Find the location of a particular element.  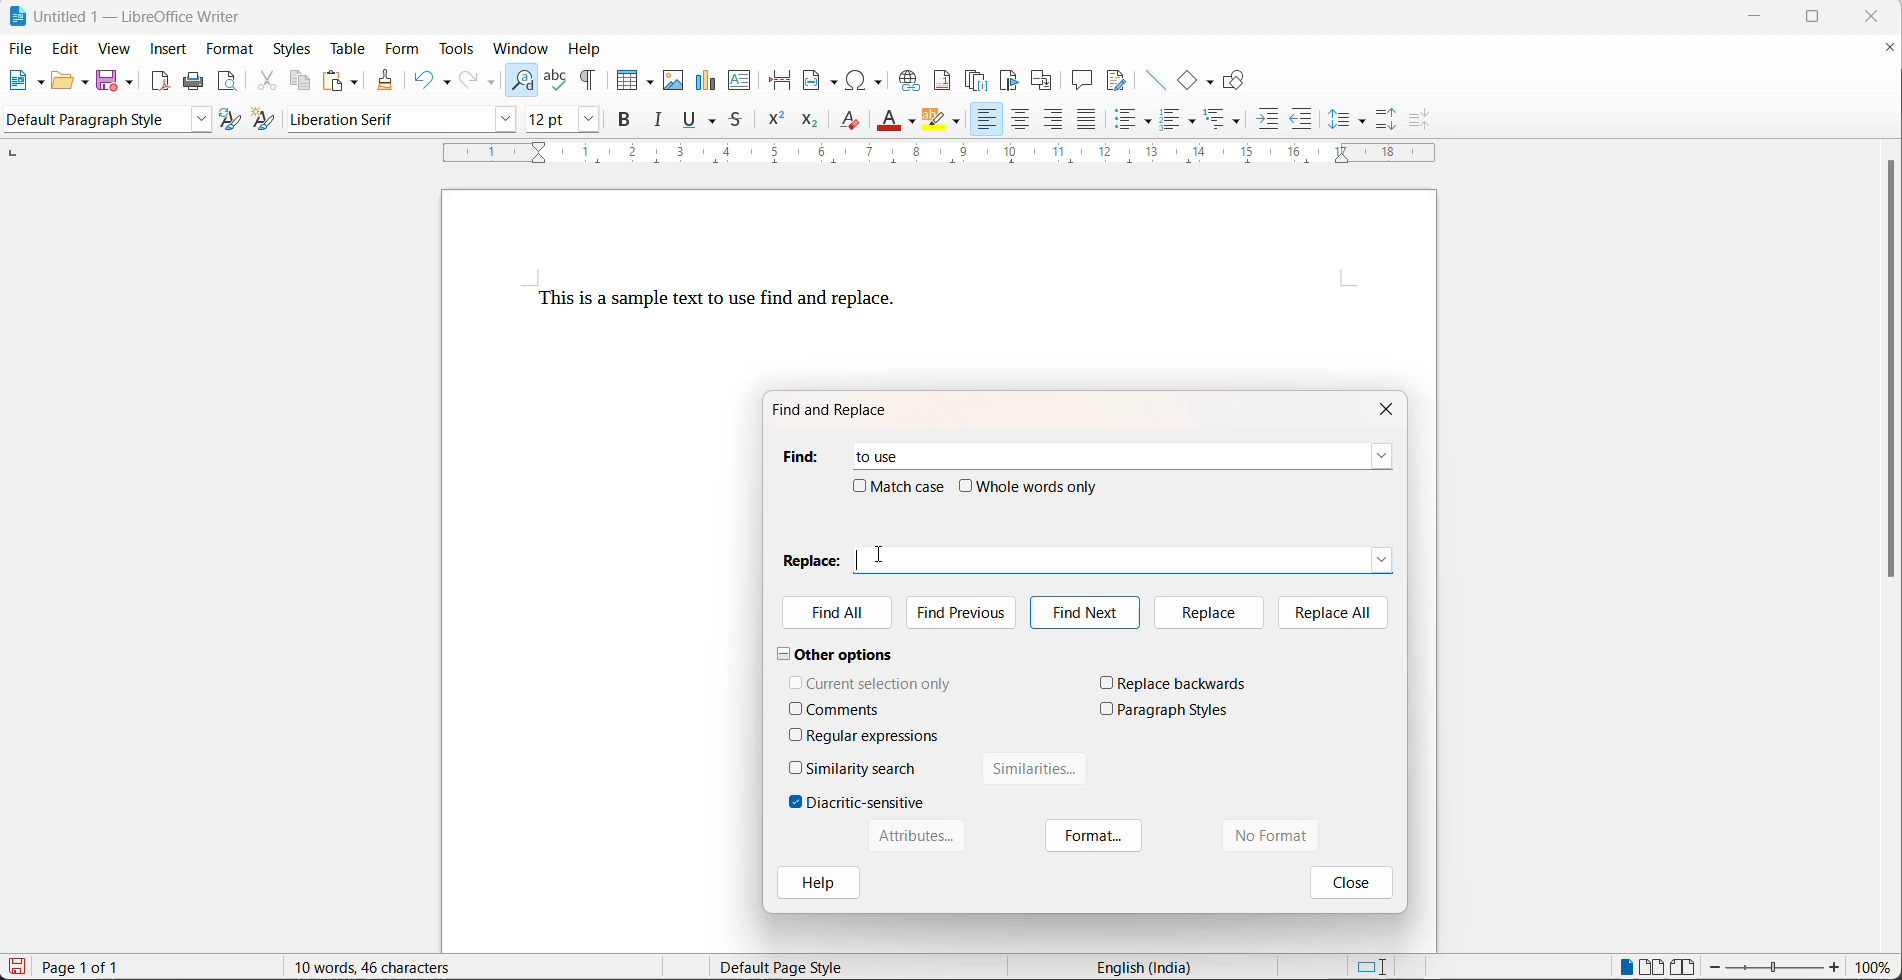

insert endnote is located at coordinates (979, 80).